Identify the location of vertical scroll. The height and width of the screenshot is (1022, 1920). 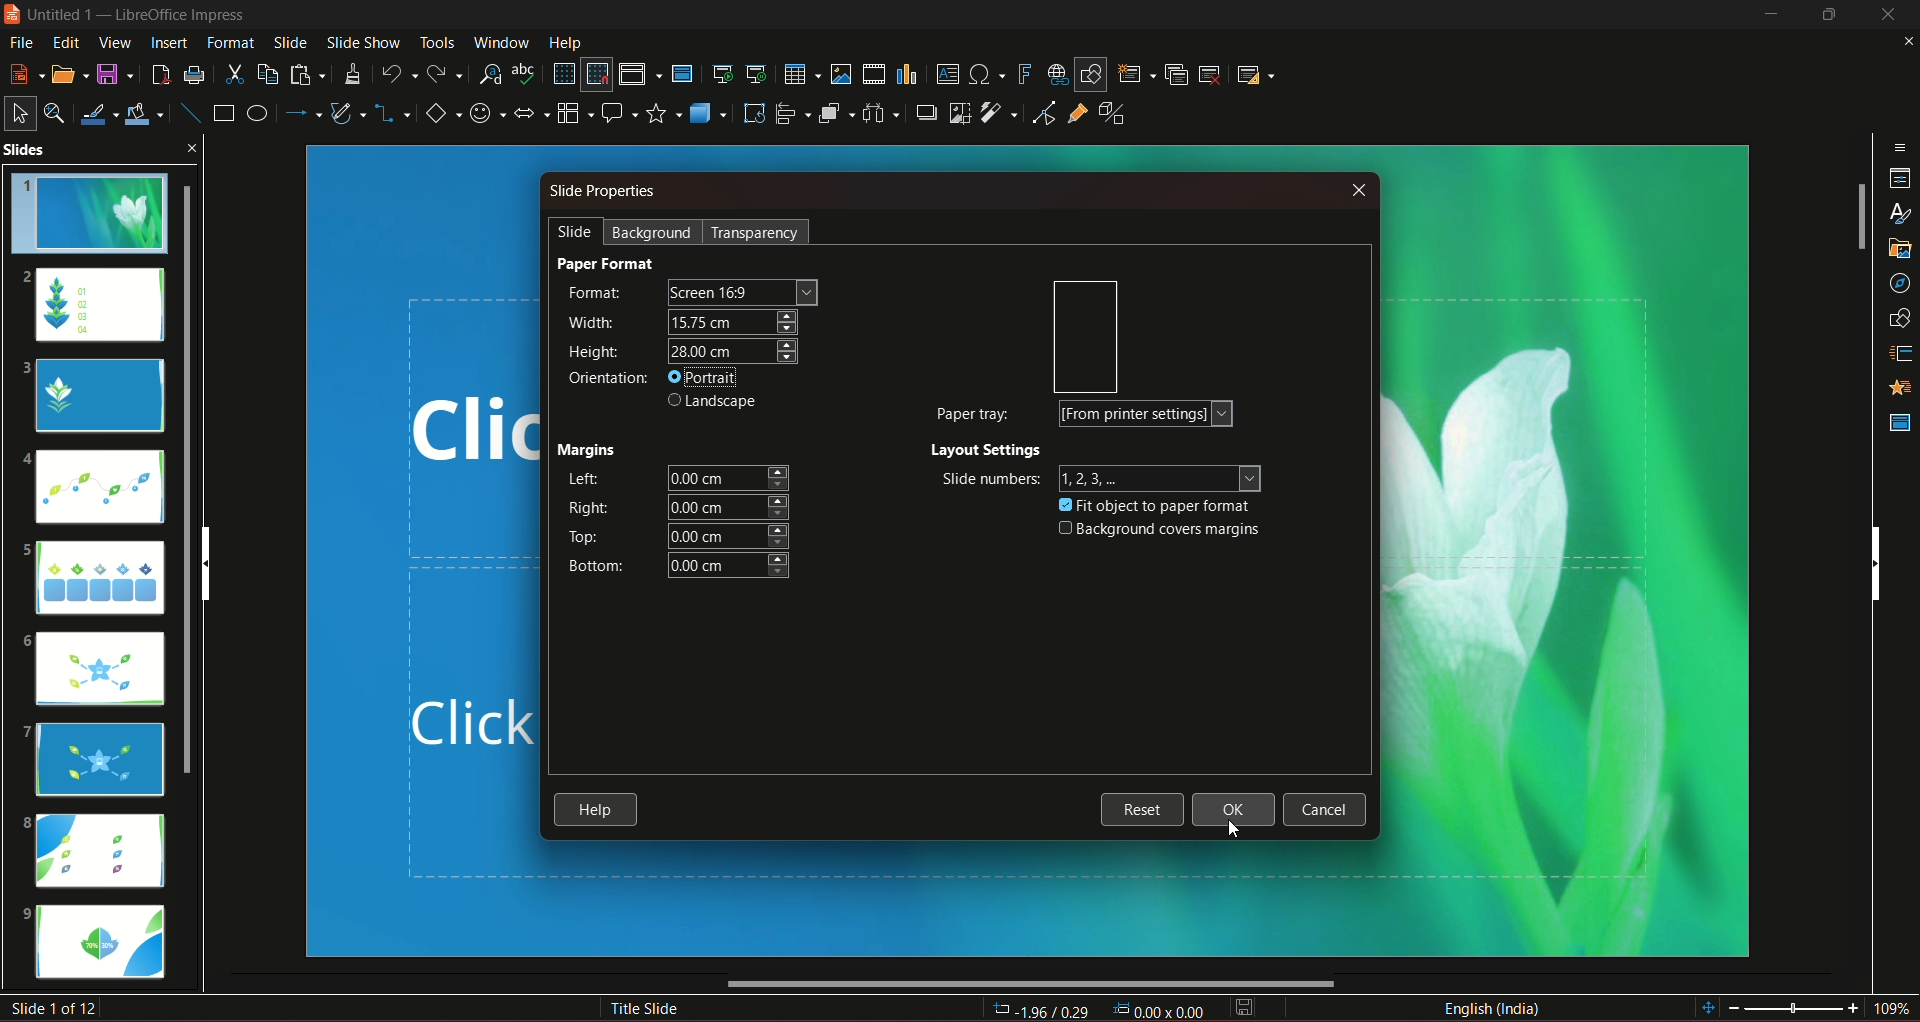
(221, 562).